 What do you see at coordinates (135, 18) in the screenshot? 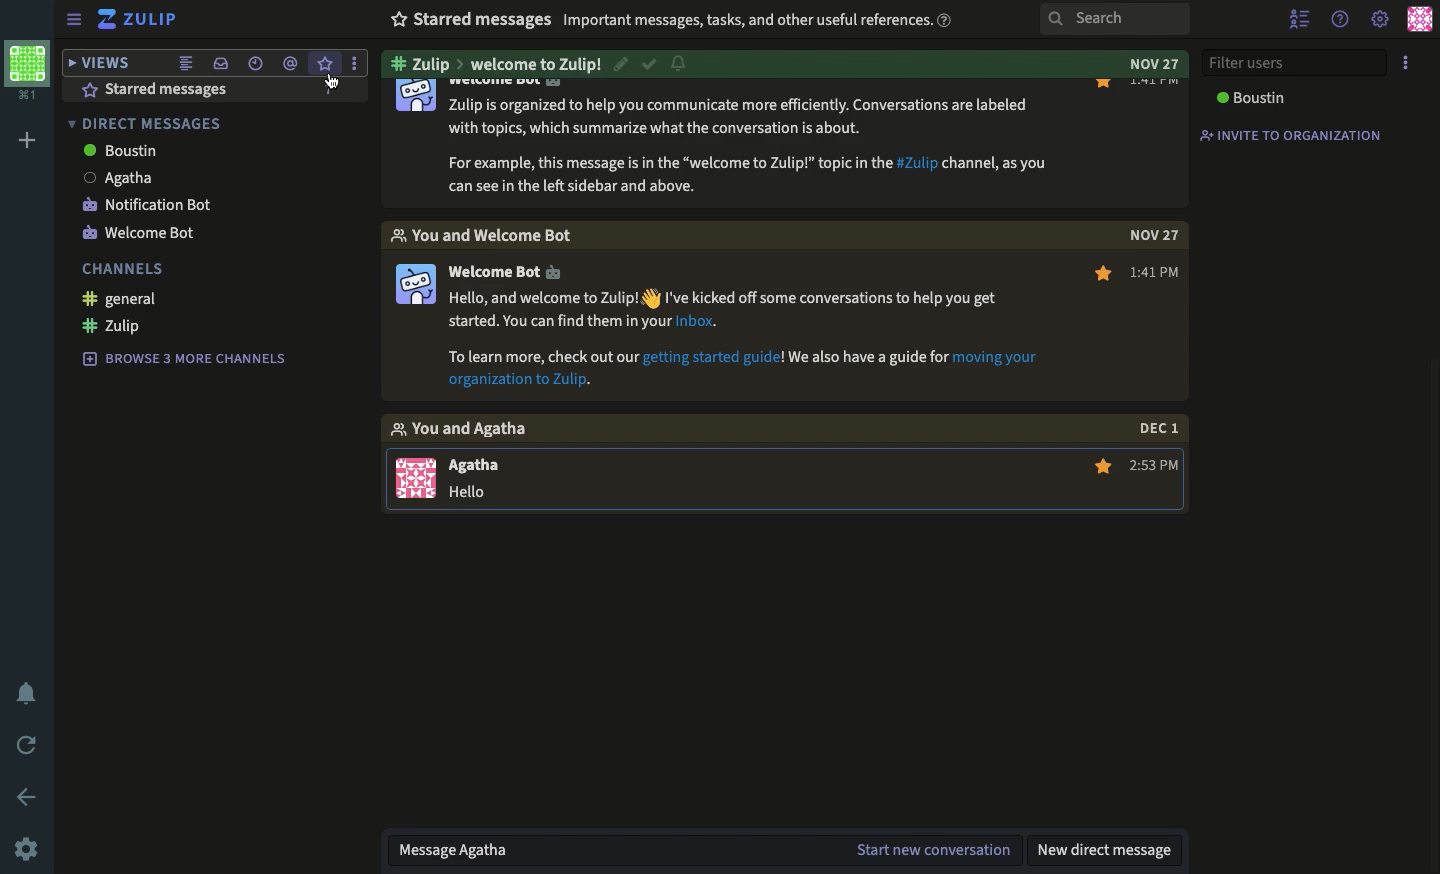
I see `zulip` at bounding box center [135, 18].